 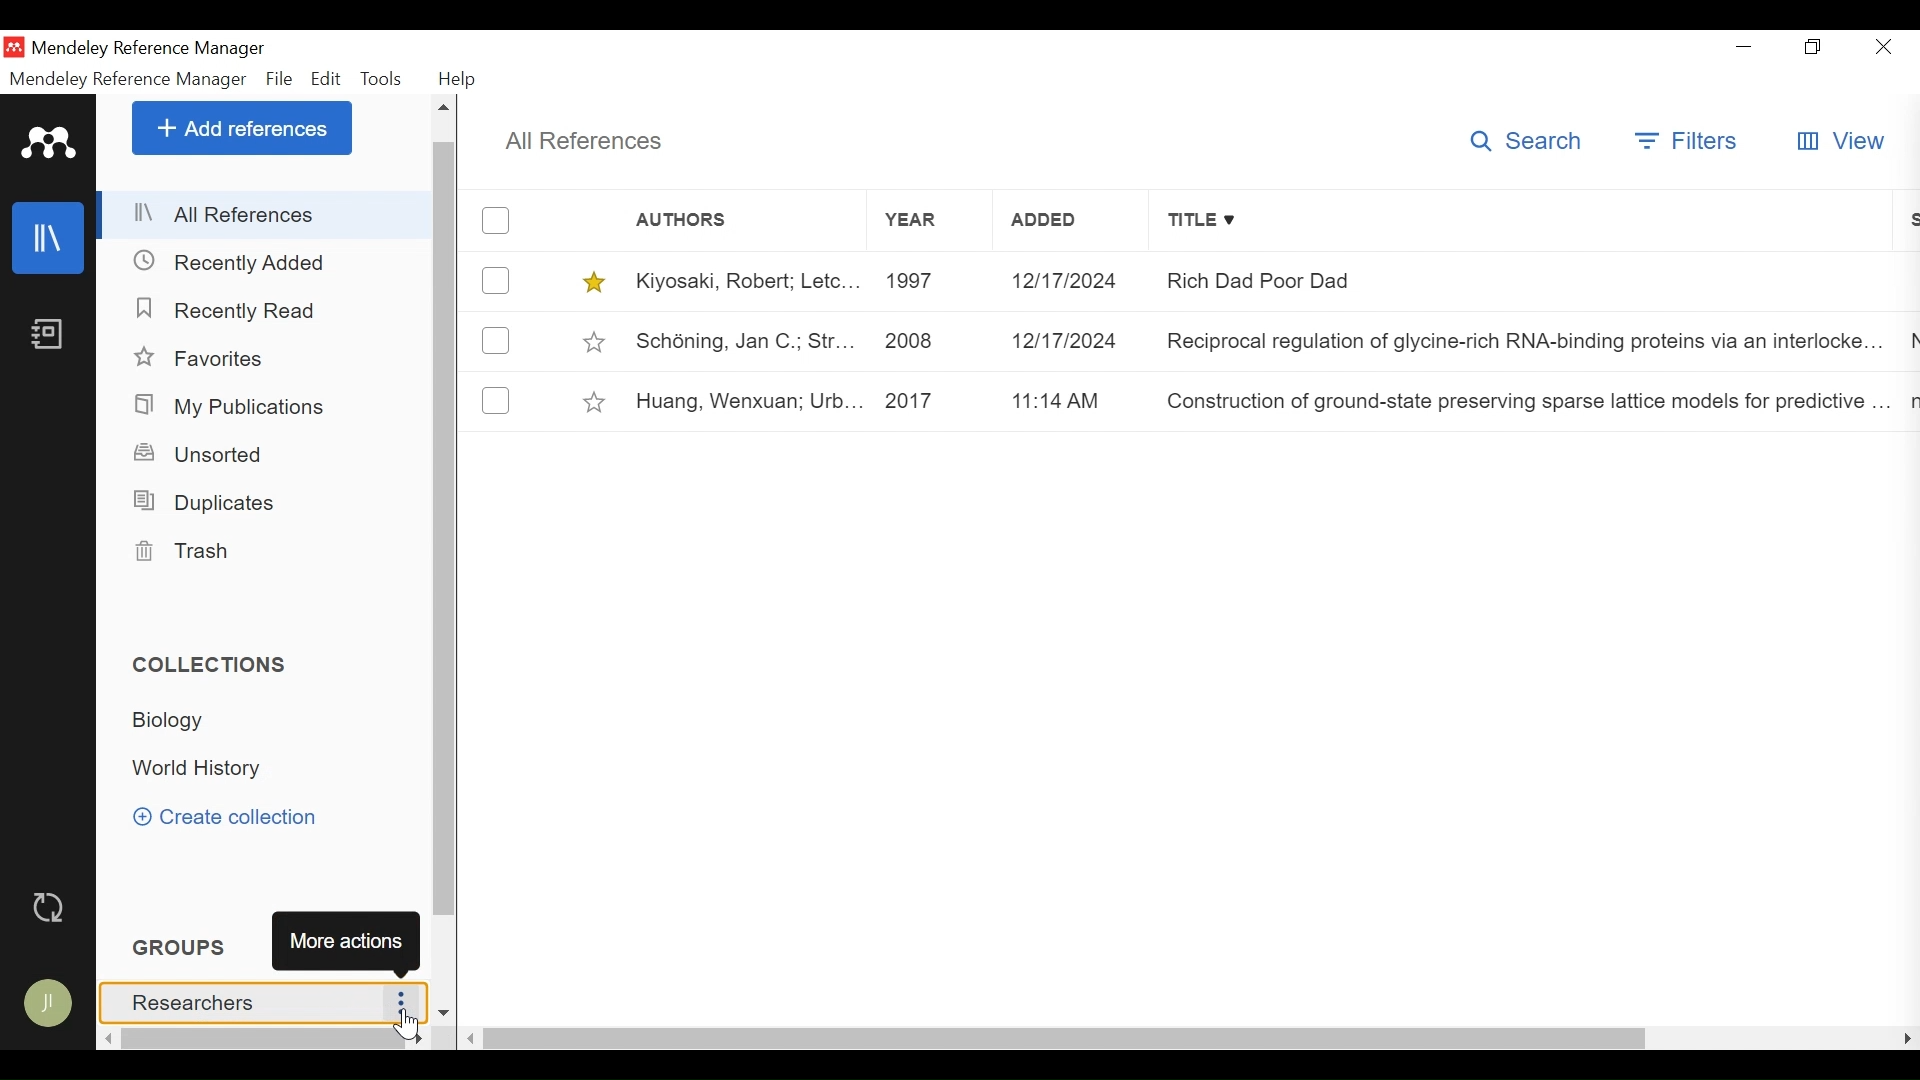 What do you see at coordinates (1071, 223) in the screenshot?
I see `Added` at bounding box center [1071, 223].